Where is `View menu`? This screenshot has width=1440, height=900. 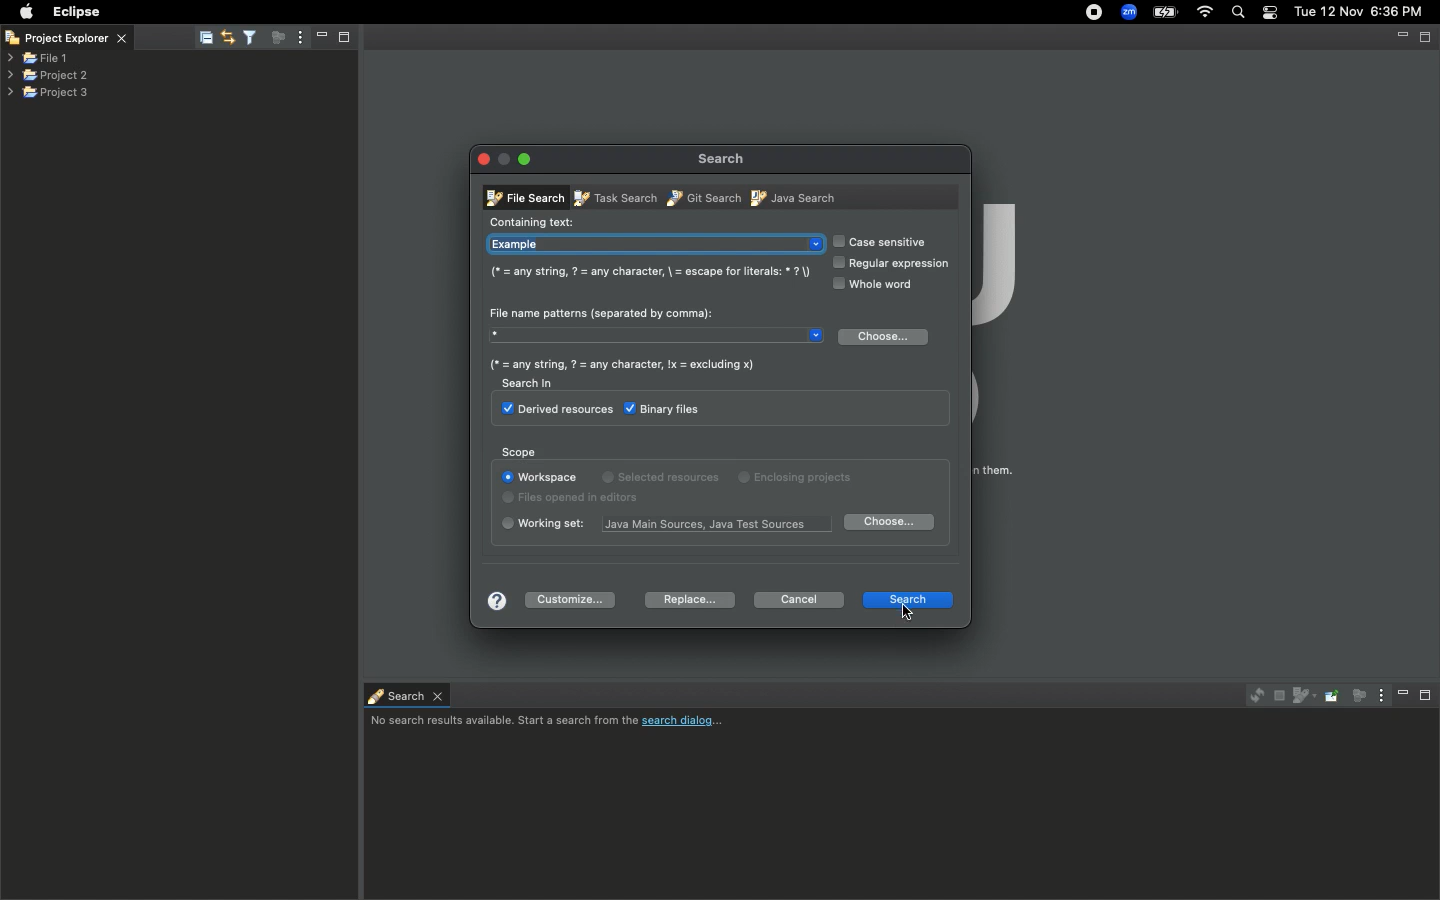 View menu is located at coordinates (1375, 696).